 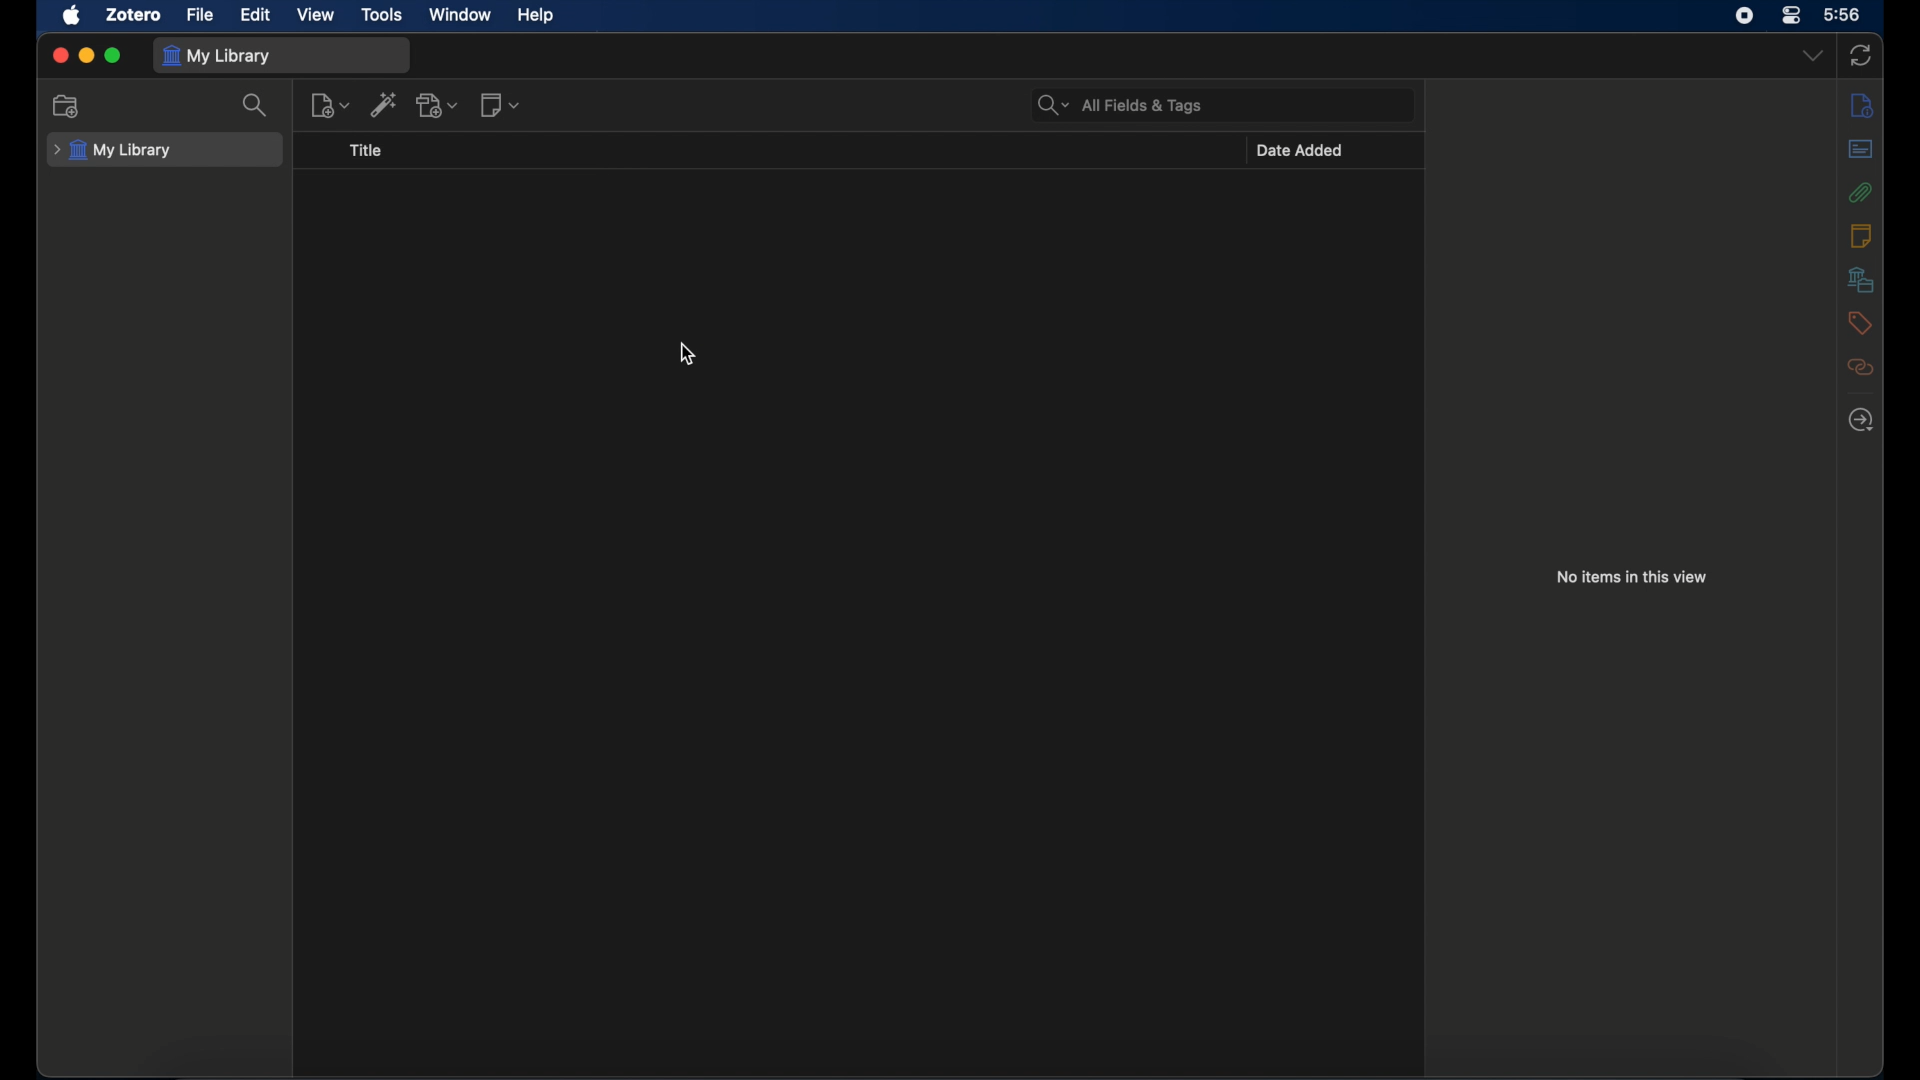 I want to click on view, so click(x=317, y=14).